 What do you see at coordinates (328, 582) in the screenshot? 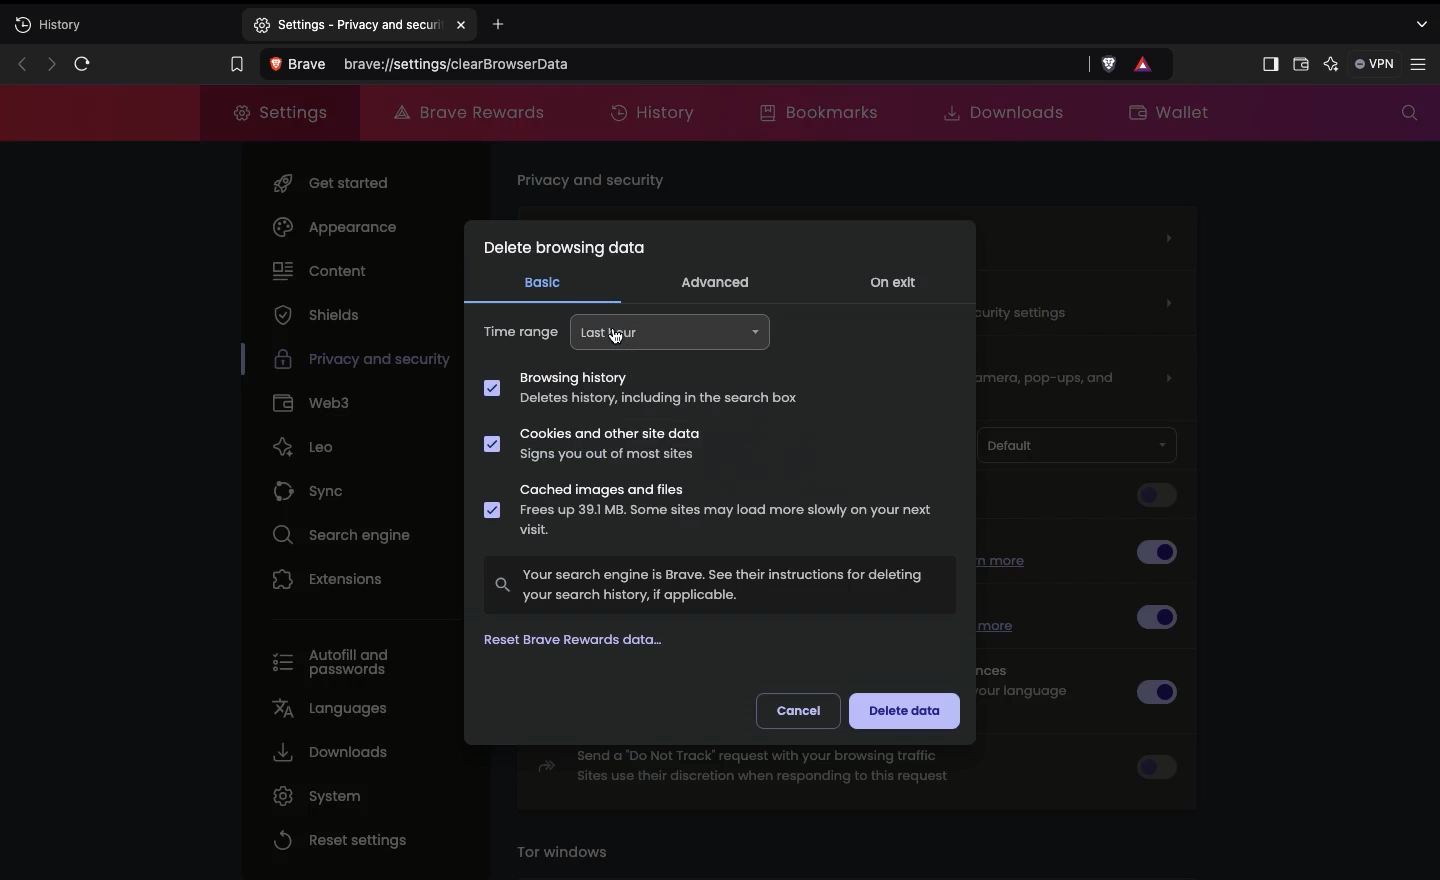
I see `Extensions` at bounding box center [328, 582].